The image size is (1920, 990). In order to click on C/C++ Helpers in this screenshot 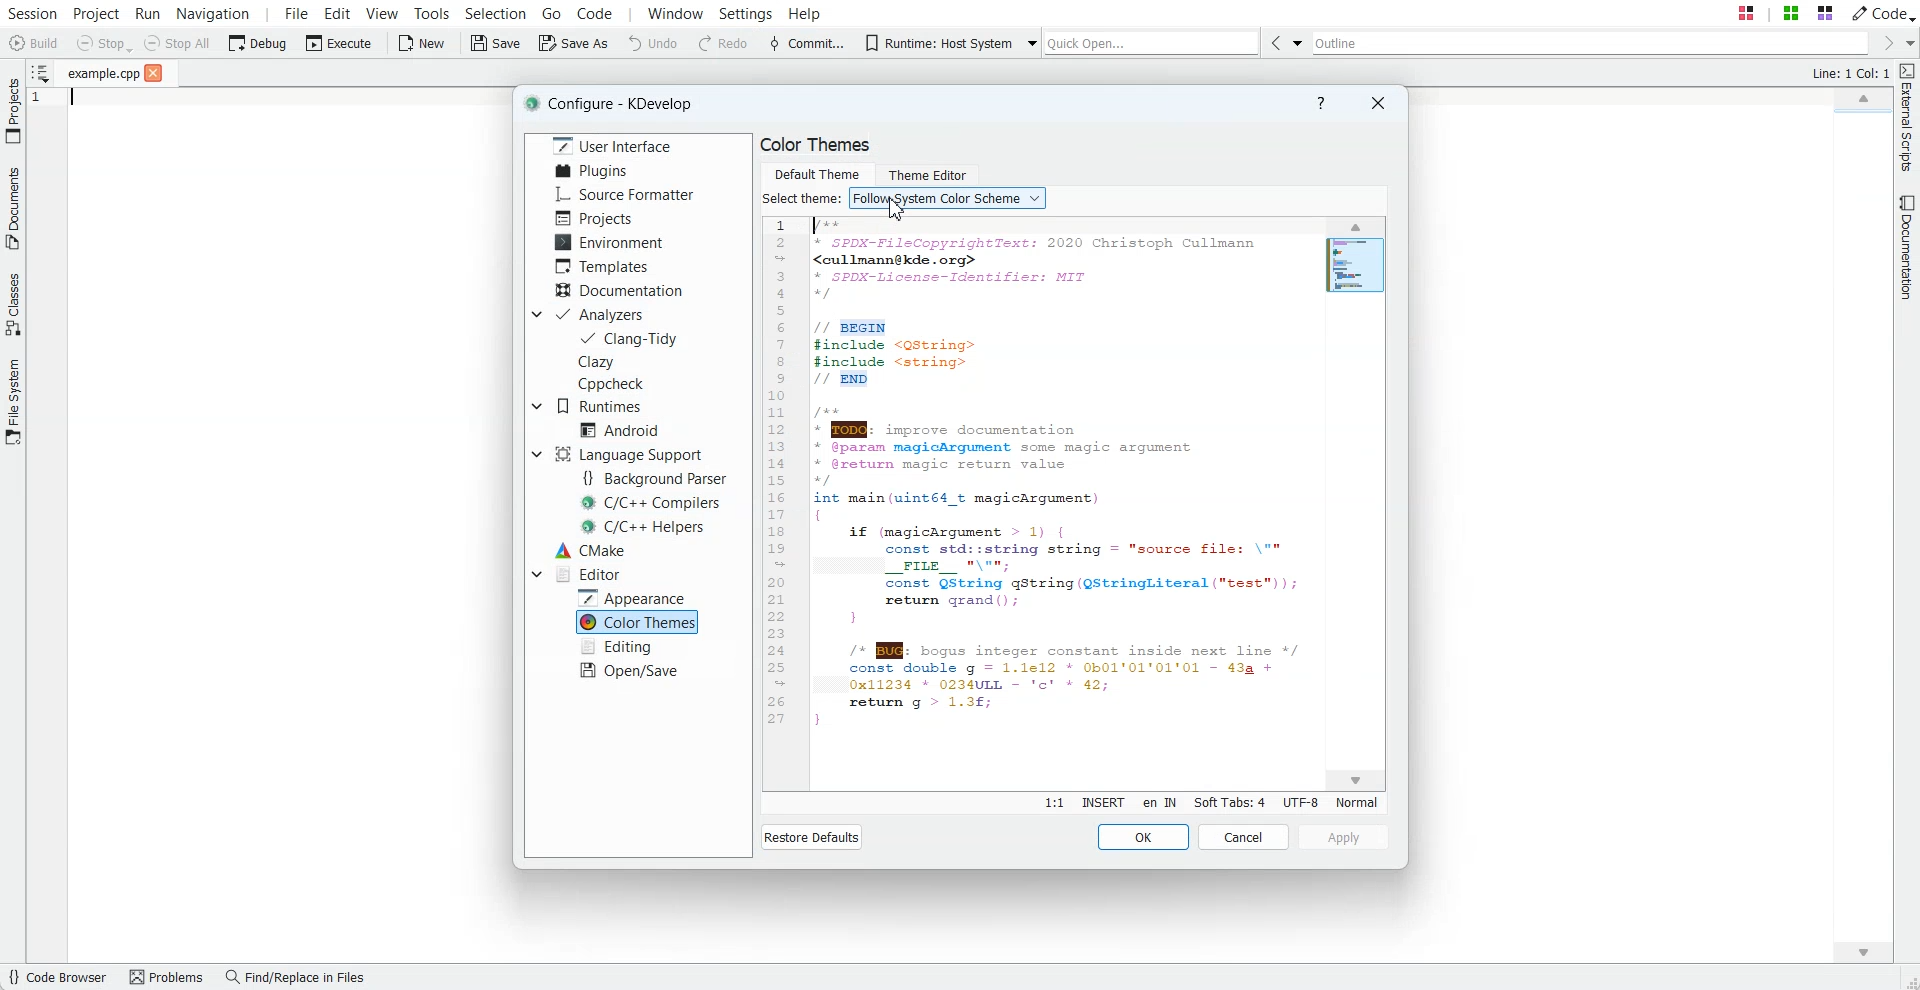, I will do `click(645, 526)`.